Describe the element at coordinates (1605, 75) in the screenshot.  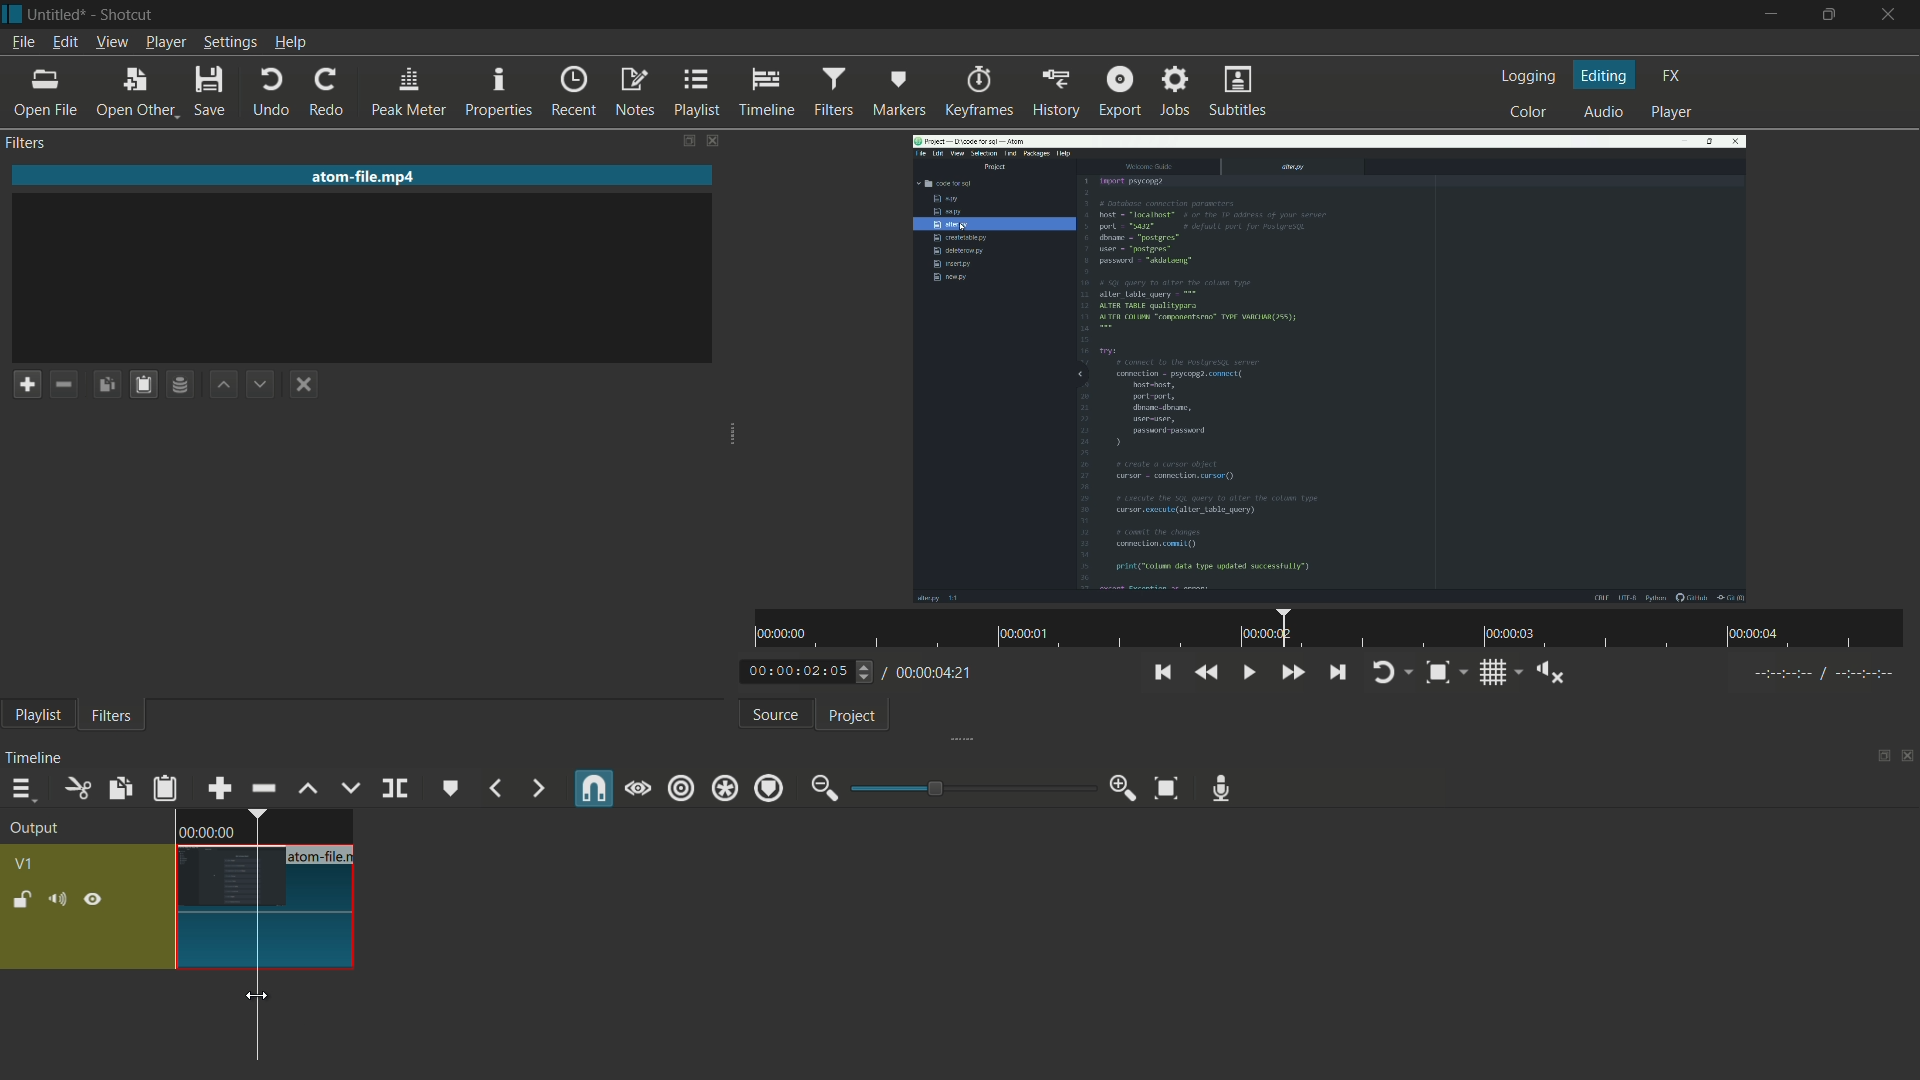
I see `editing` at that location.